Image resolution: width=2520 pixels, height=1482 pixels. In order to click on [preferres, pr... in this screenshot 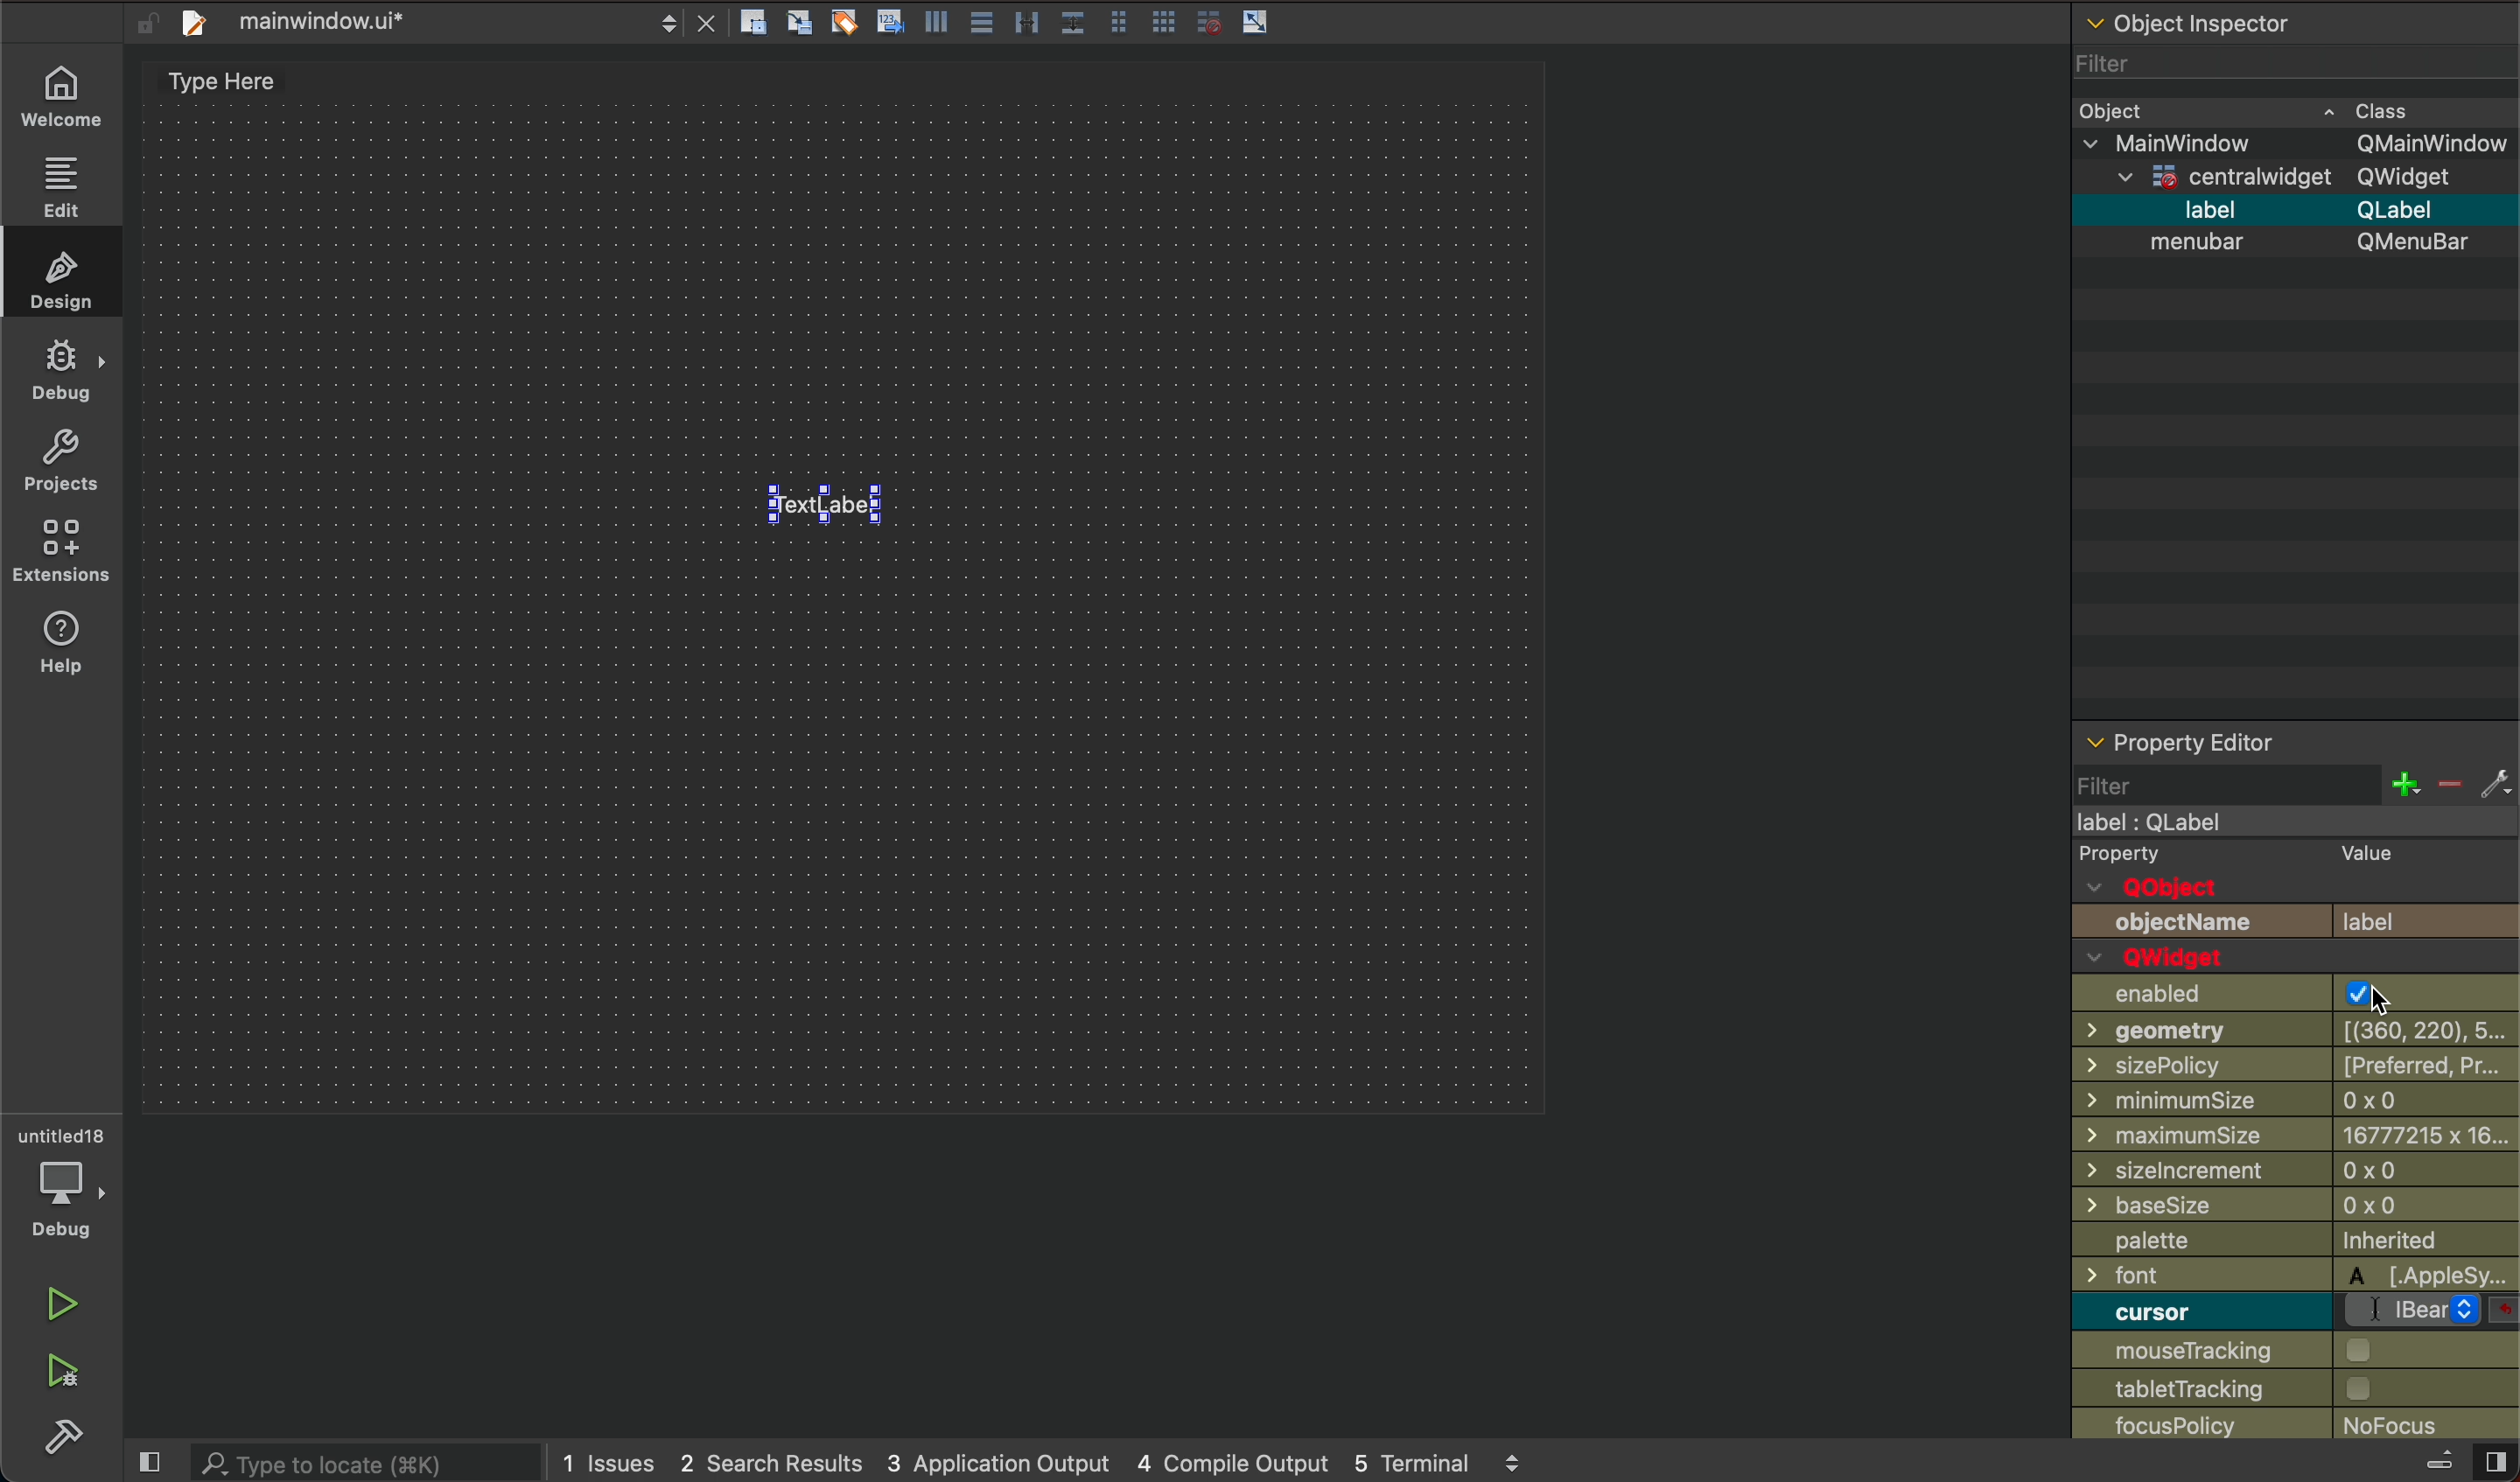, I will do `click(2424, 1067)`.